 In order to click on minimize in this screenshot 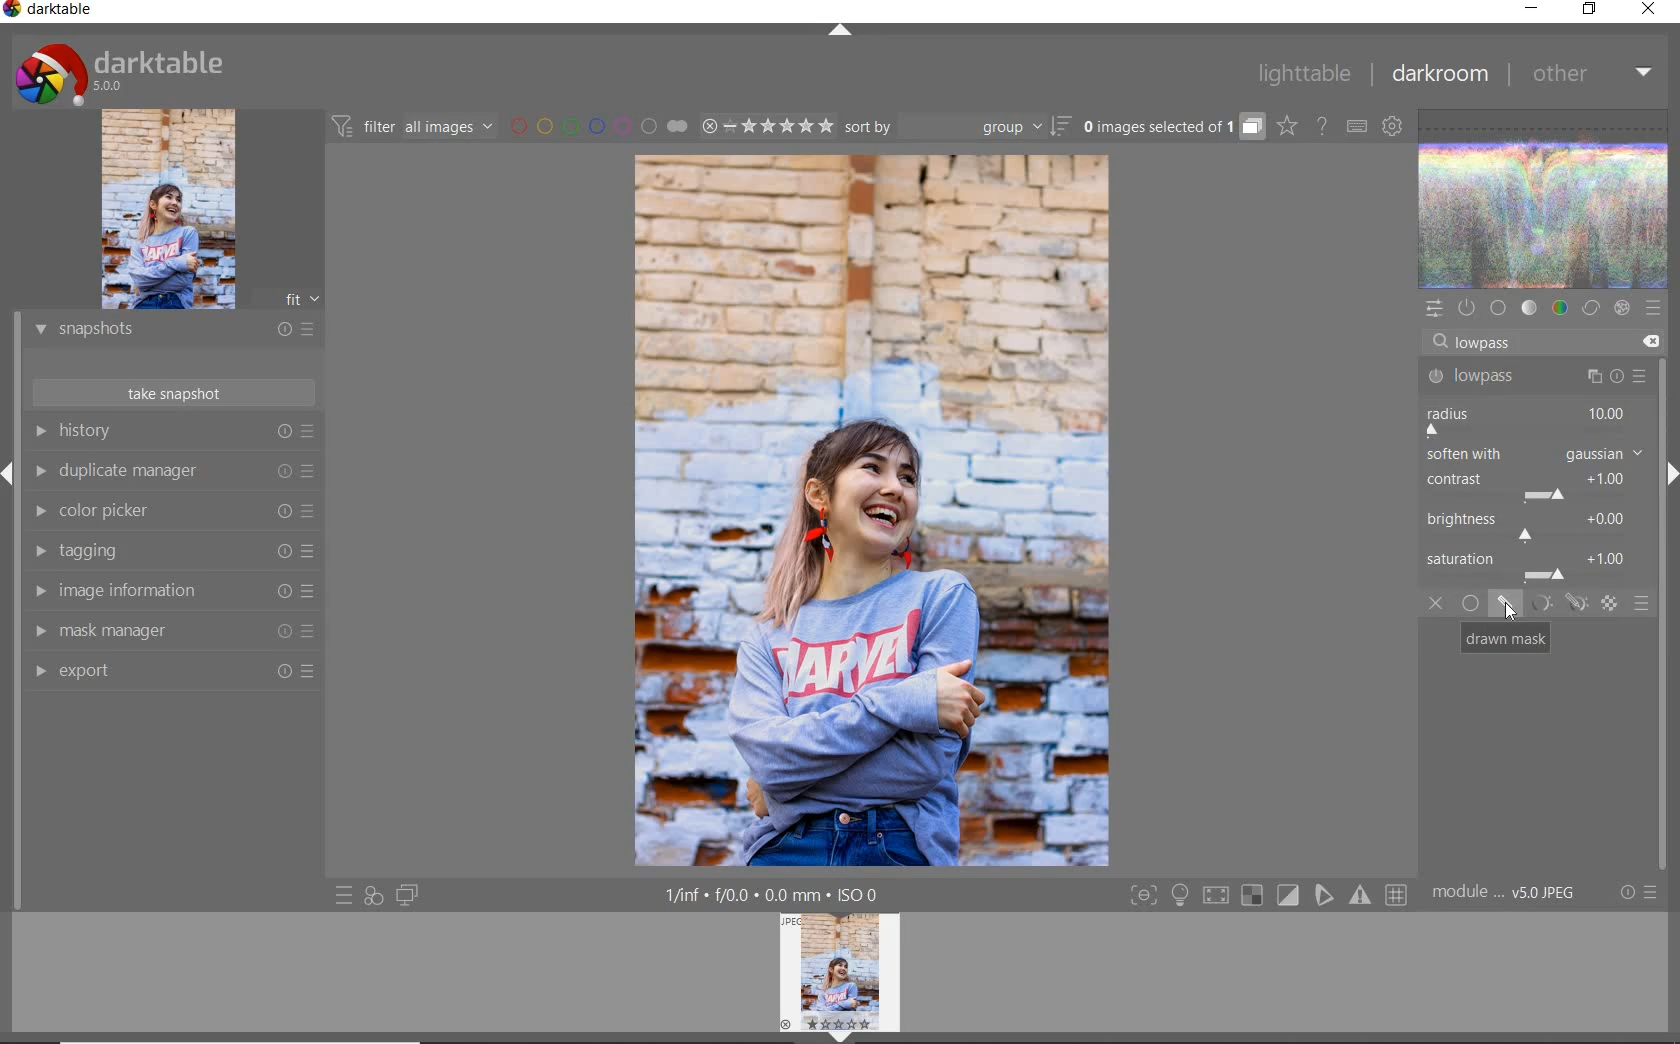, I will do `click(1533, 10)`.